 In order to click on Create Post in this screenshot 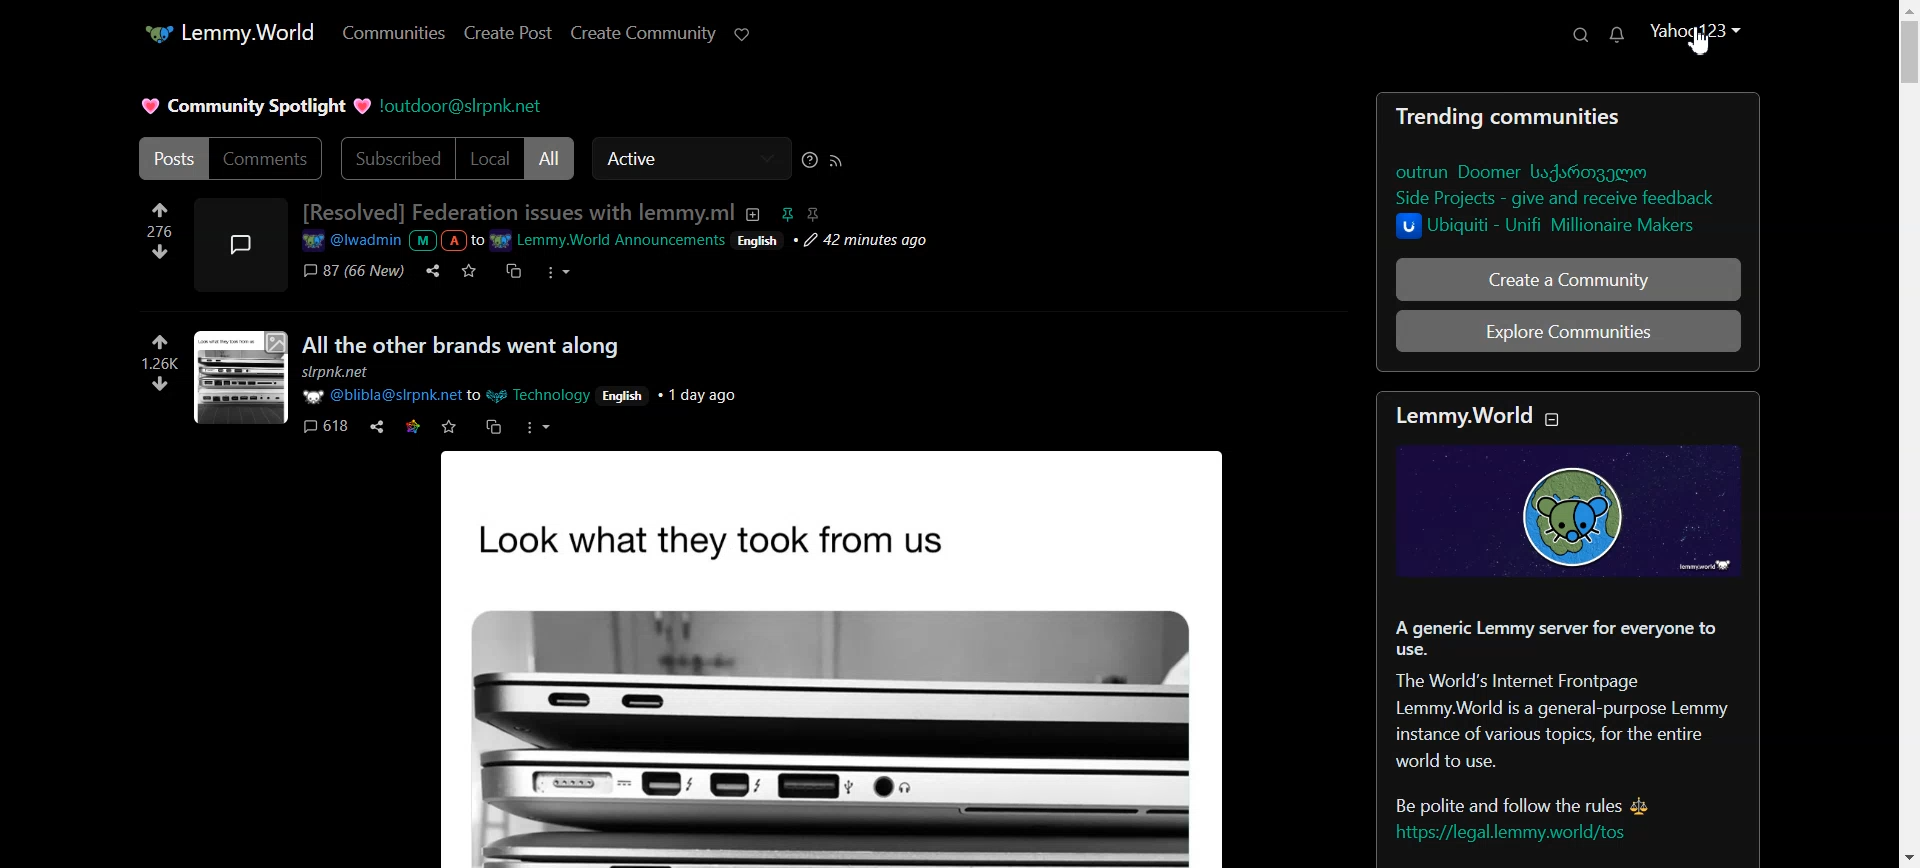, I will do `click(509, 33)`.